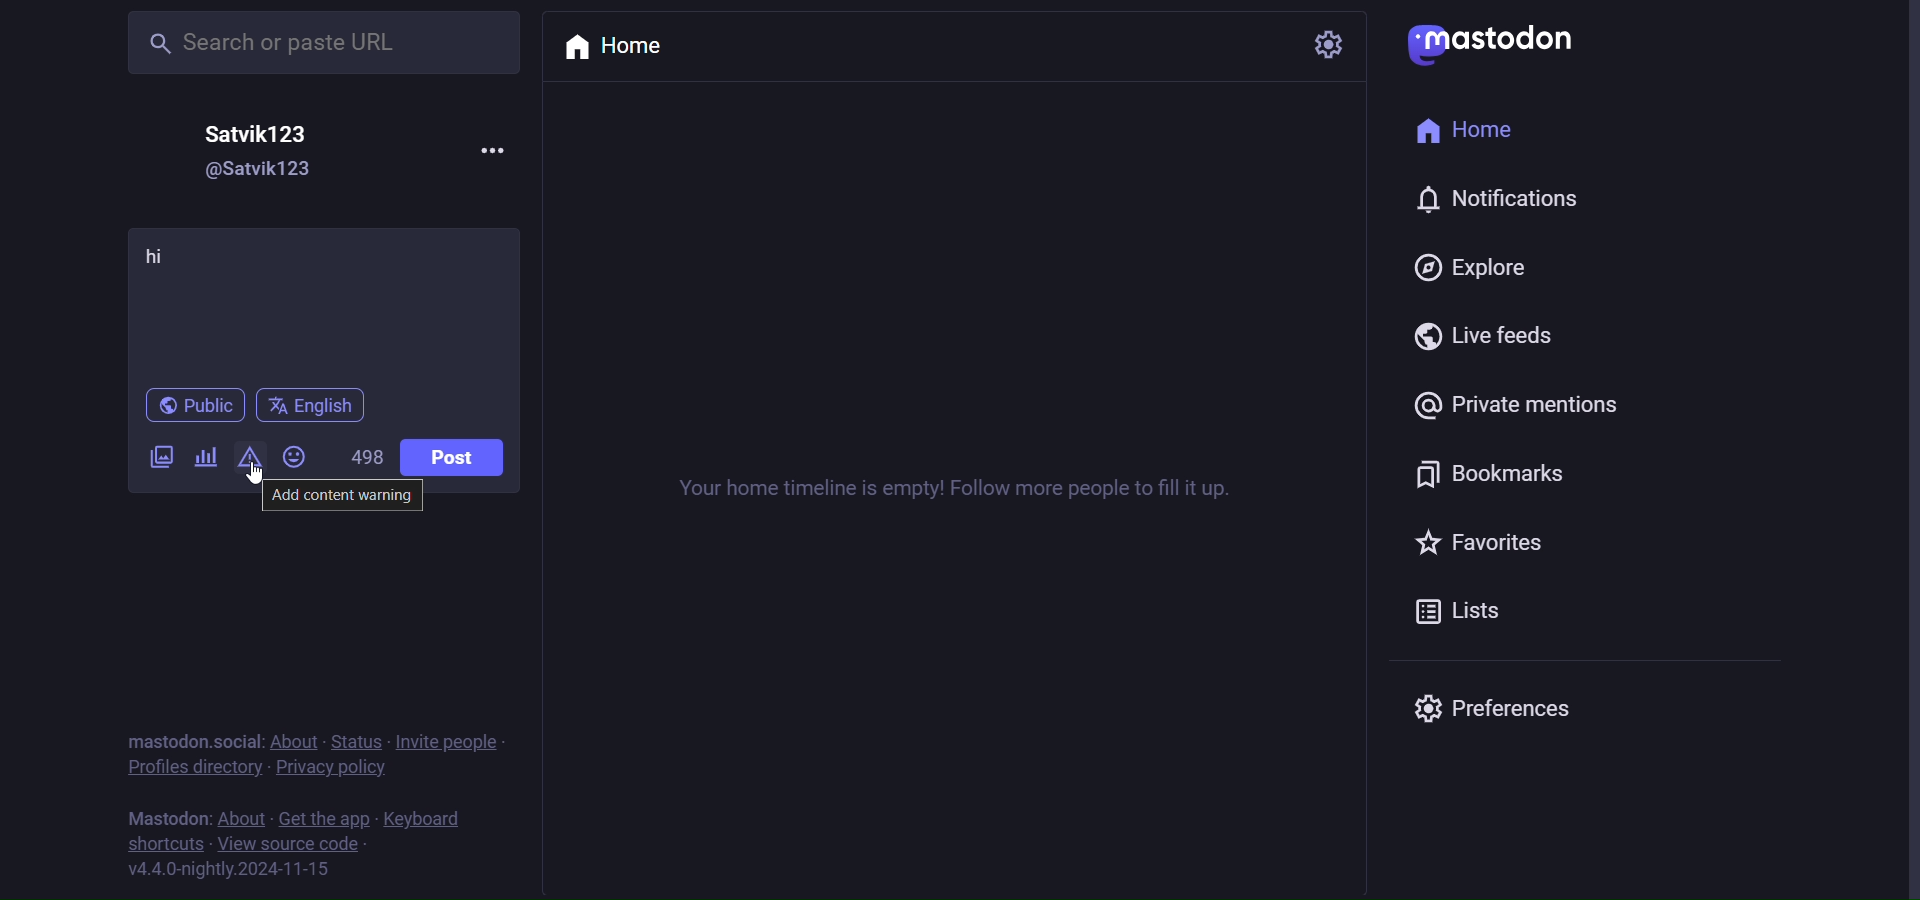  What do you see at coordinates (1527, 407) in the screenshot?
I see `private` at bounding box center [1527, 407].